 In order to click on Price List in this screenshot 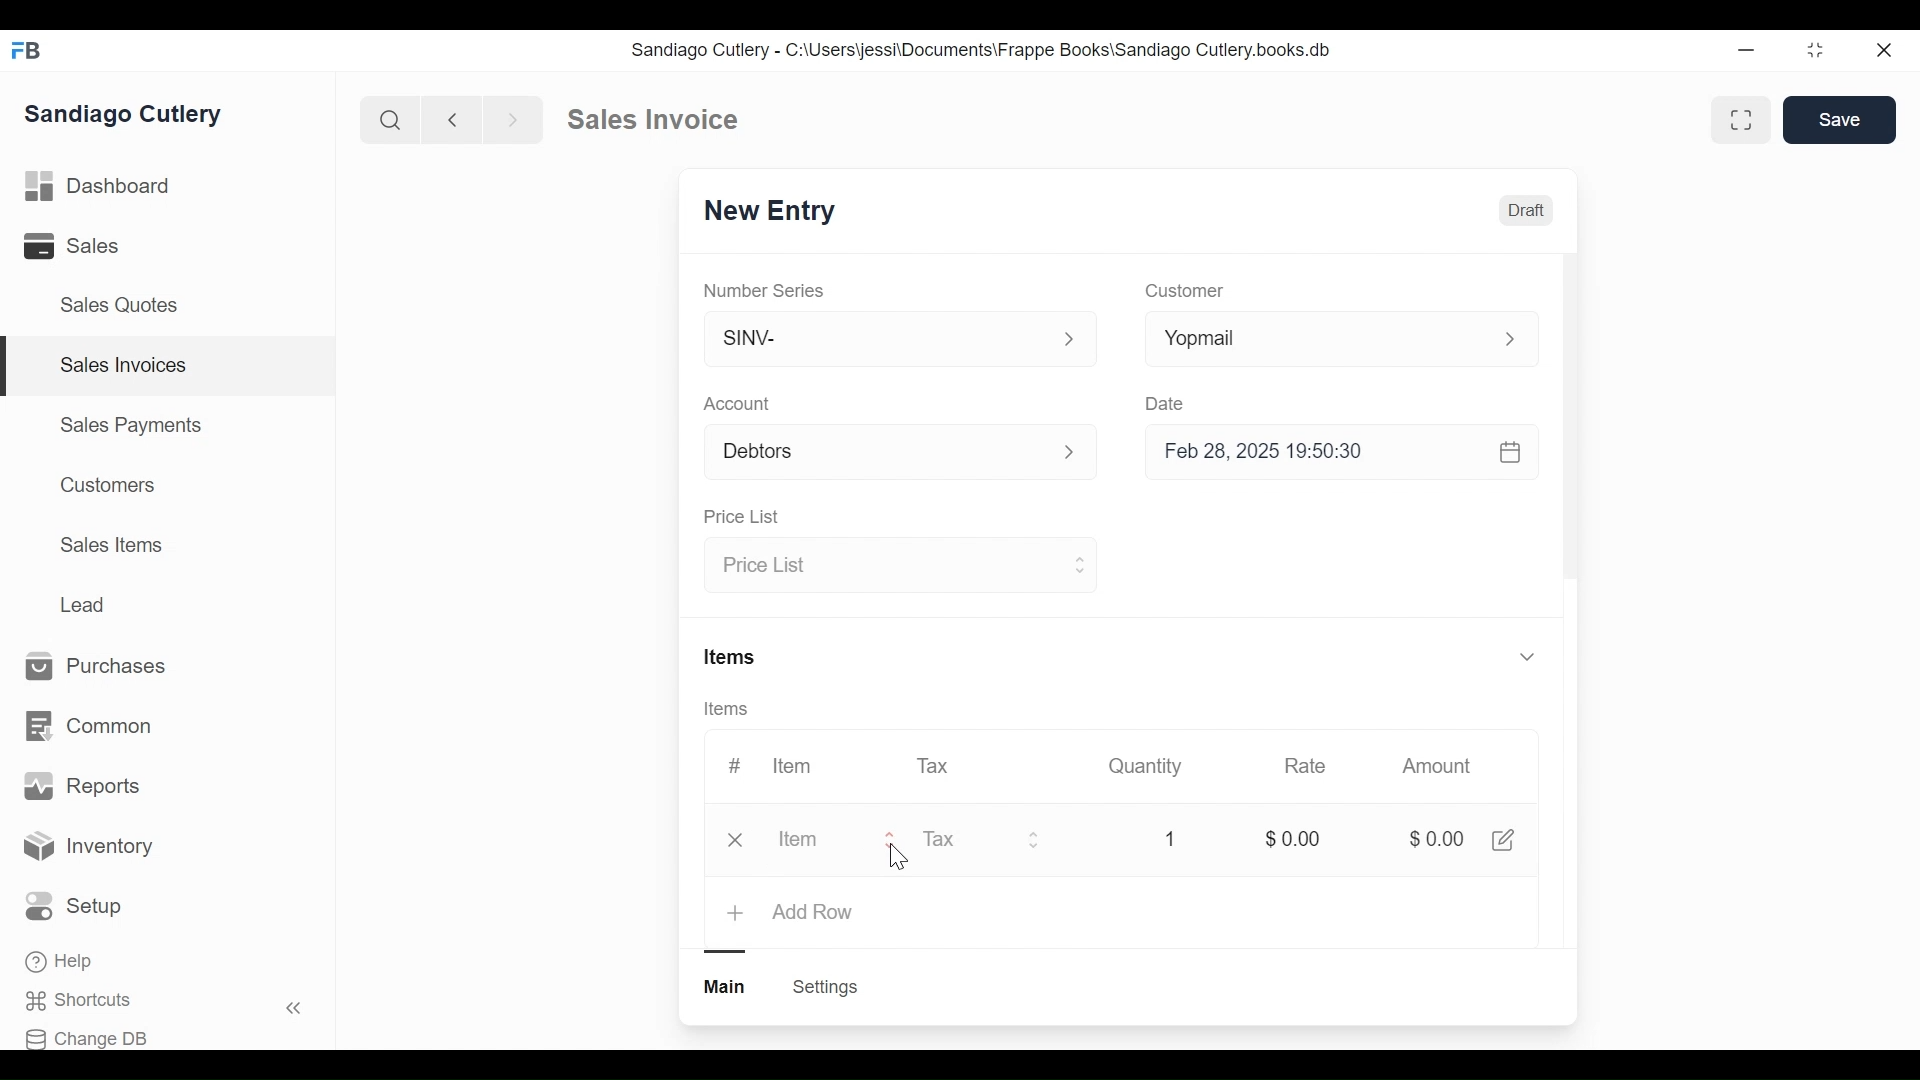, I will do `click(897, 567)`.